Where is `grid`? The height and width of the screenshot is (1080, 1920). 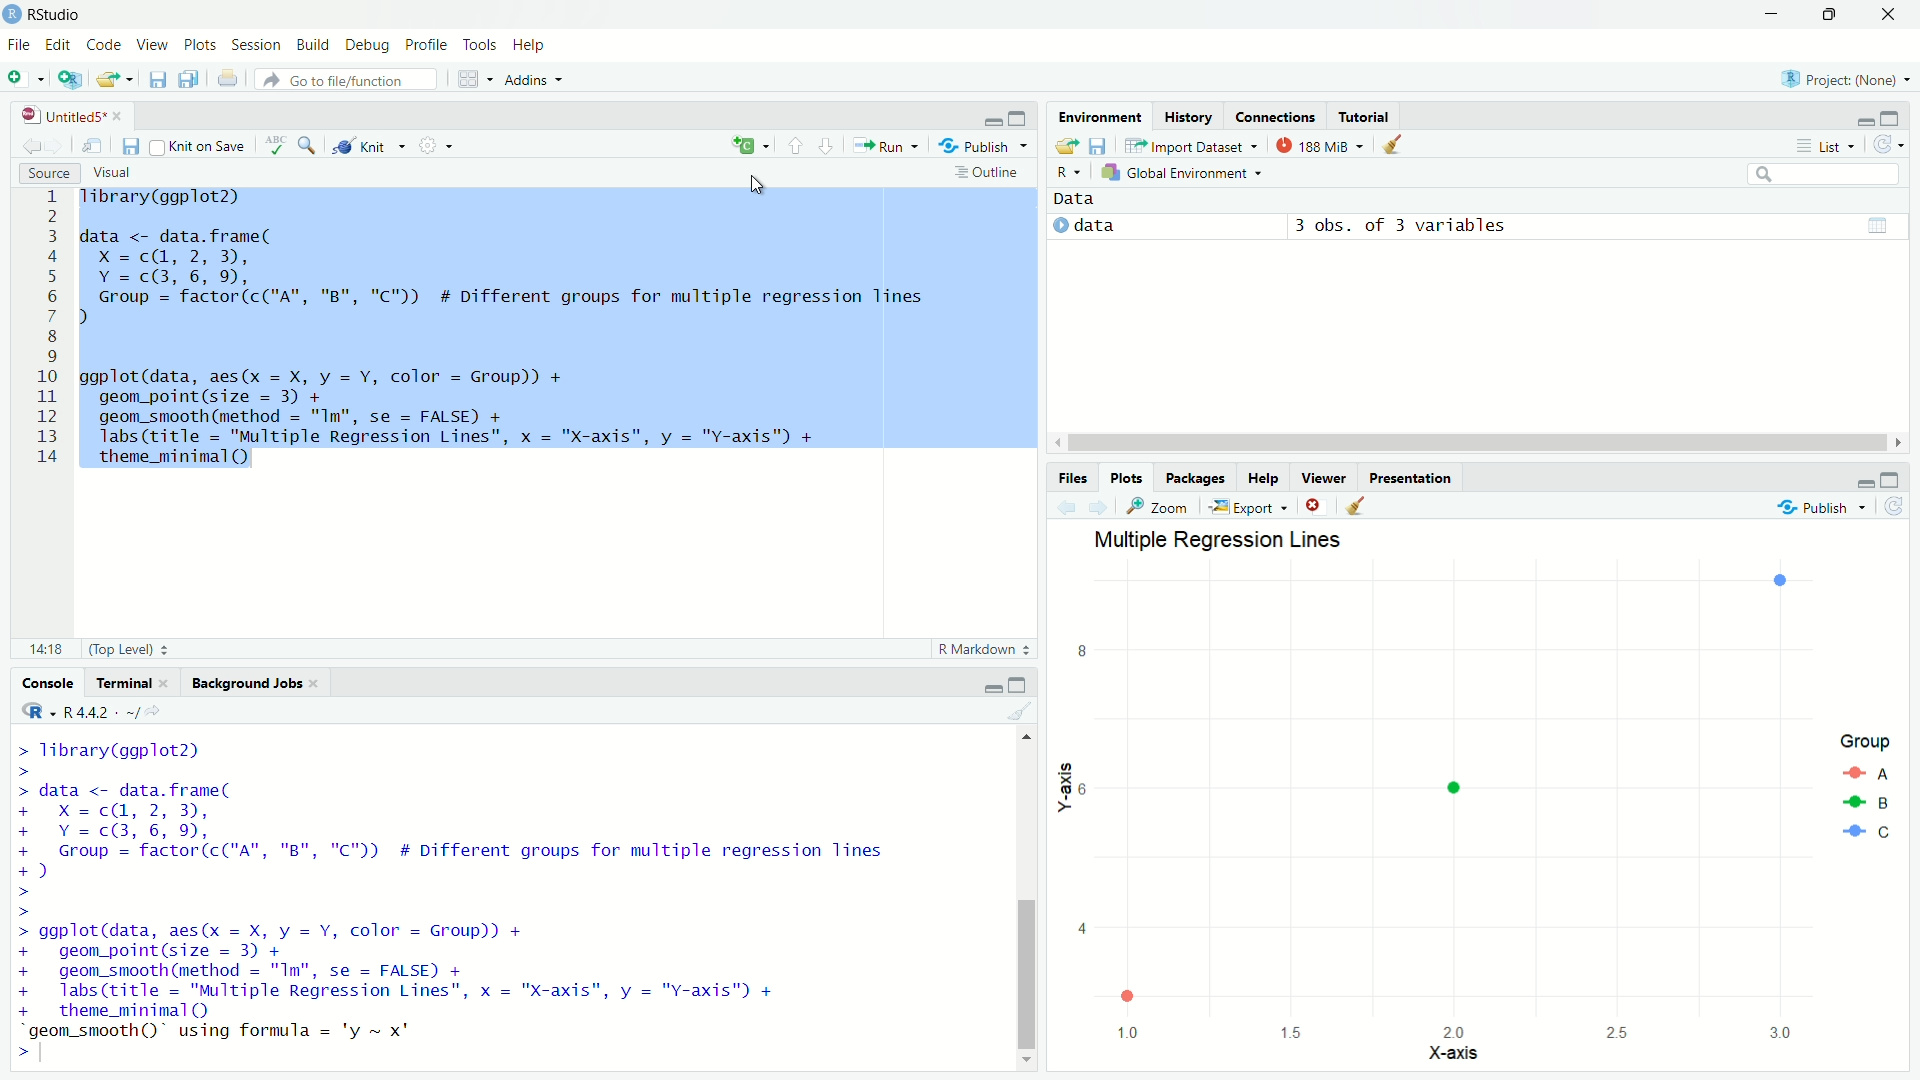
grid is located at coordinates (471, 81).